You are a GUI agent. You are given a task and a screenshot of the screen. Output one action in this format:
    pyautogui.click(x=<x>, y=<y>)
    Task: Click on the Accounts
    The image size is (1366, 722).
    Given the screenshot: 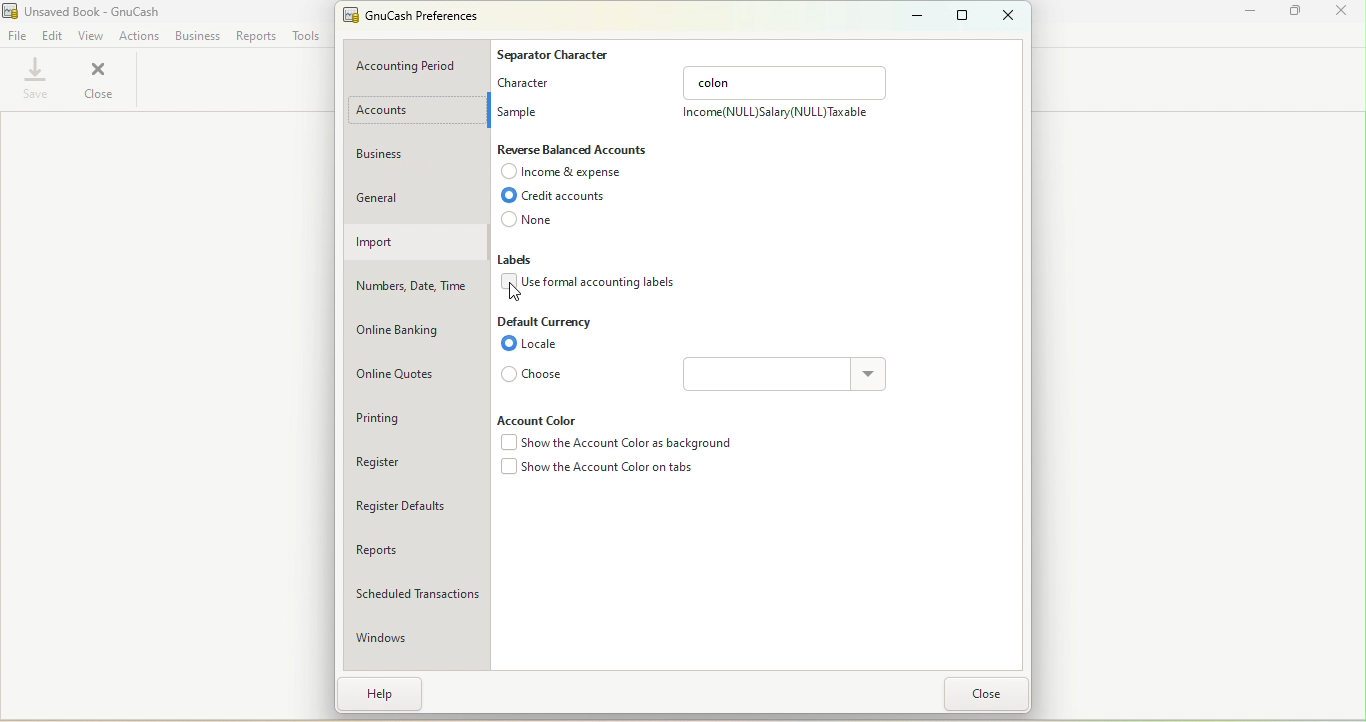 What is the action you would take?
    pyautogui.click(x=415, y=112)
    